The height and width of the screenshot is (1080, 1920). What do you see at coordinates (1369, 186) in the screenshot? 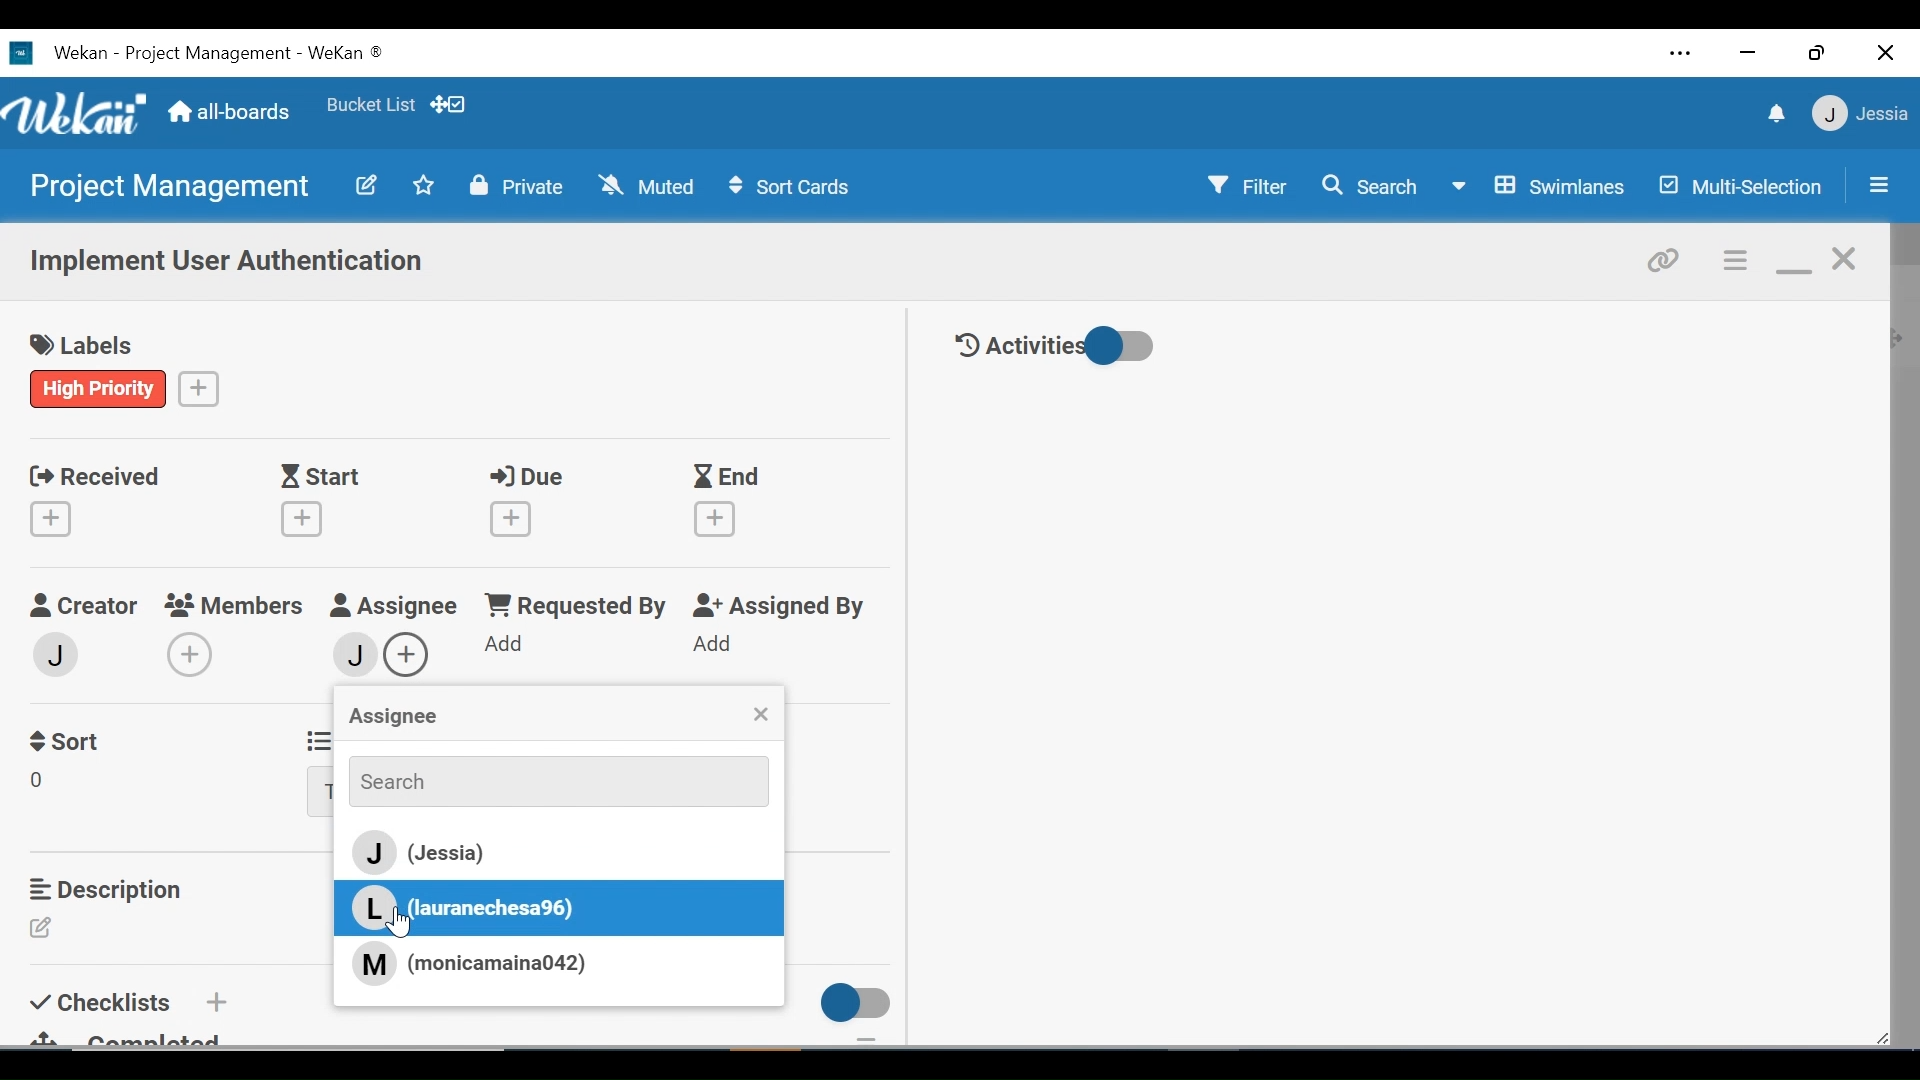
I see `Search` at bounding box center [1369, 186].